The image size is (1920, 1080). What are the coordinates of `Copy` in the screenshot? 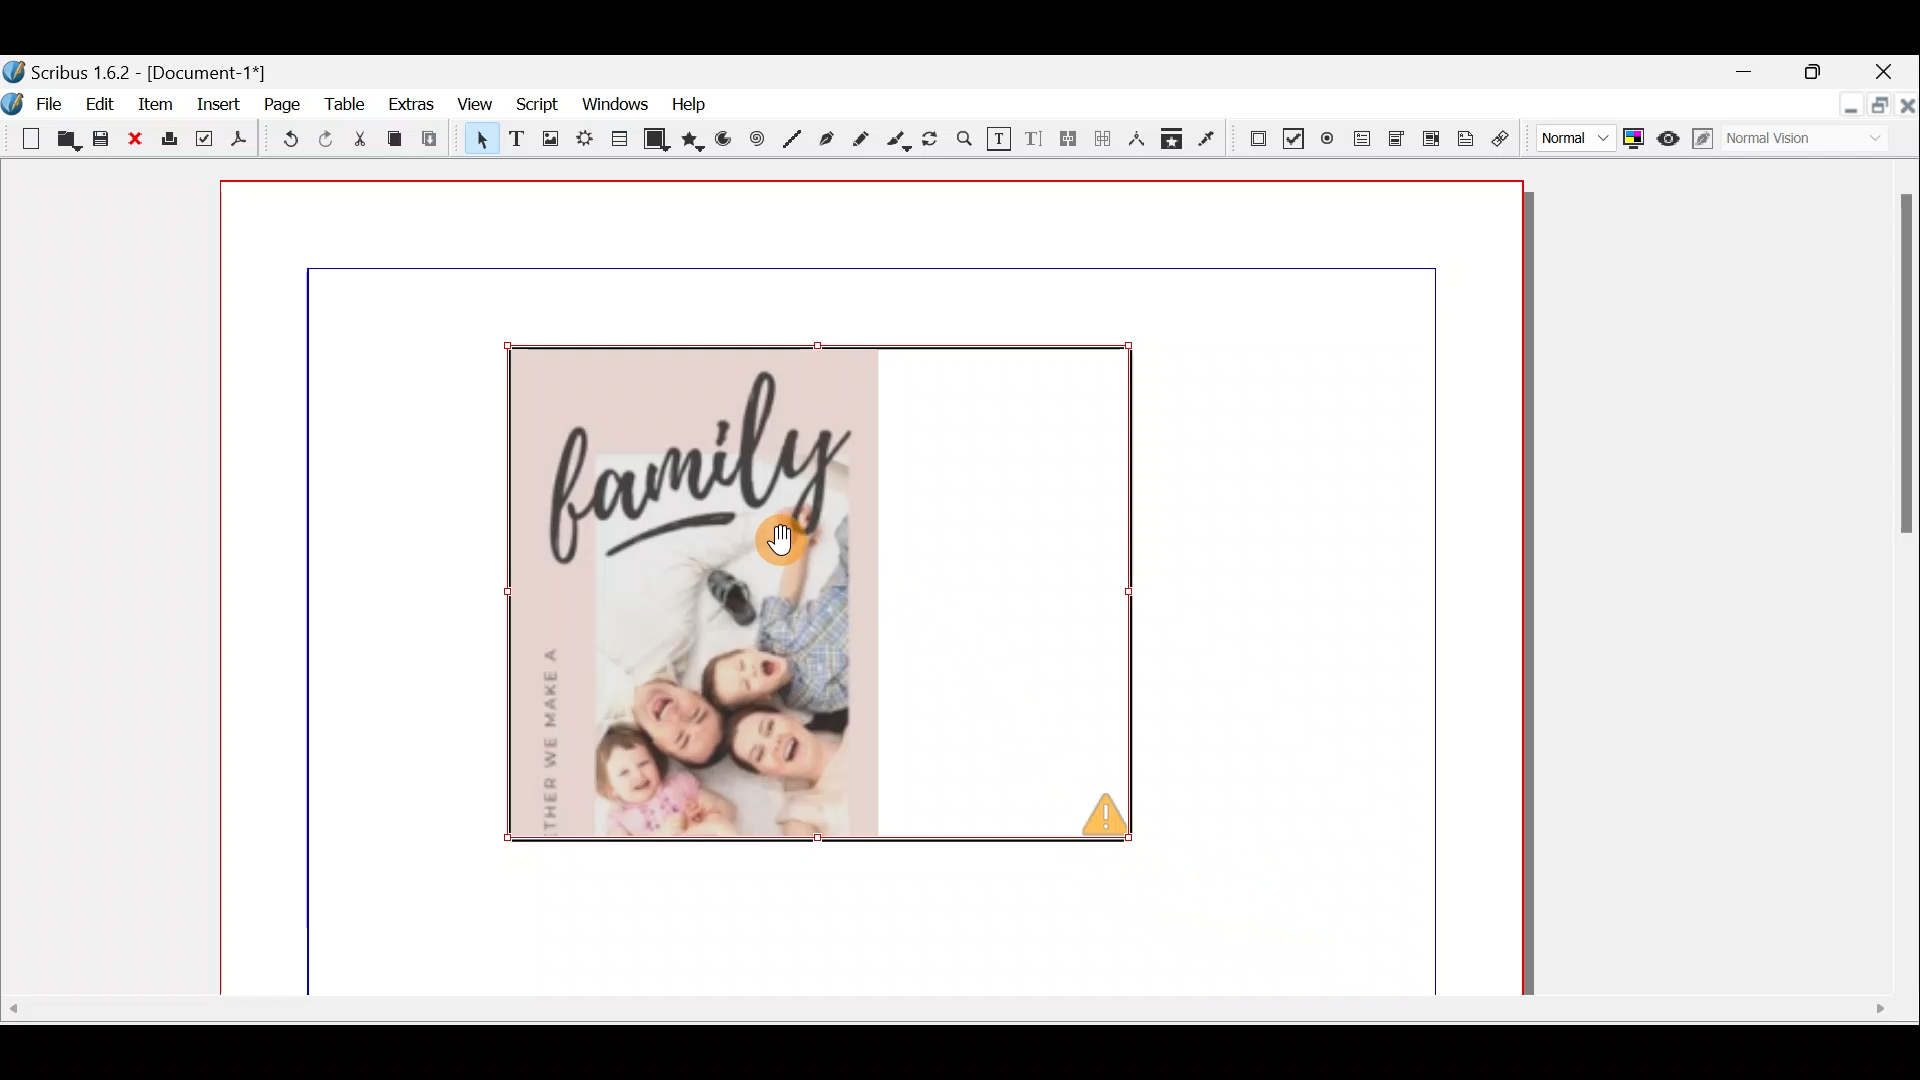 It's located at (399, 140).